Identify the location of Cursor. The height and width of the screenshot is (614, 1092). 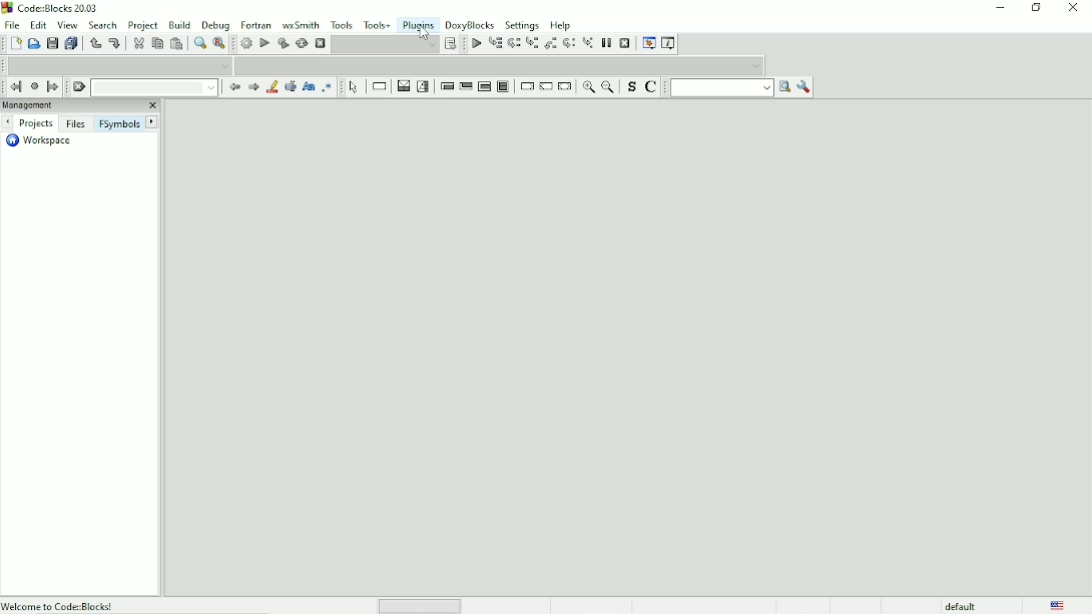
(427, 32).